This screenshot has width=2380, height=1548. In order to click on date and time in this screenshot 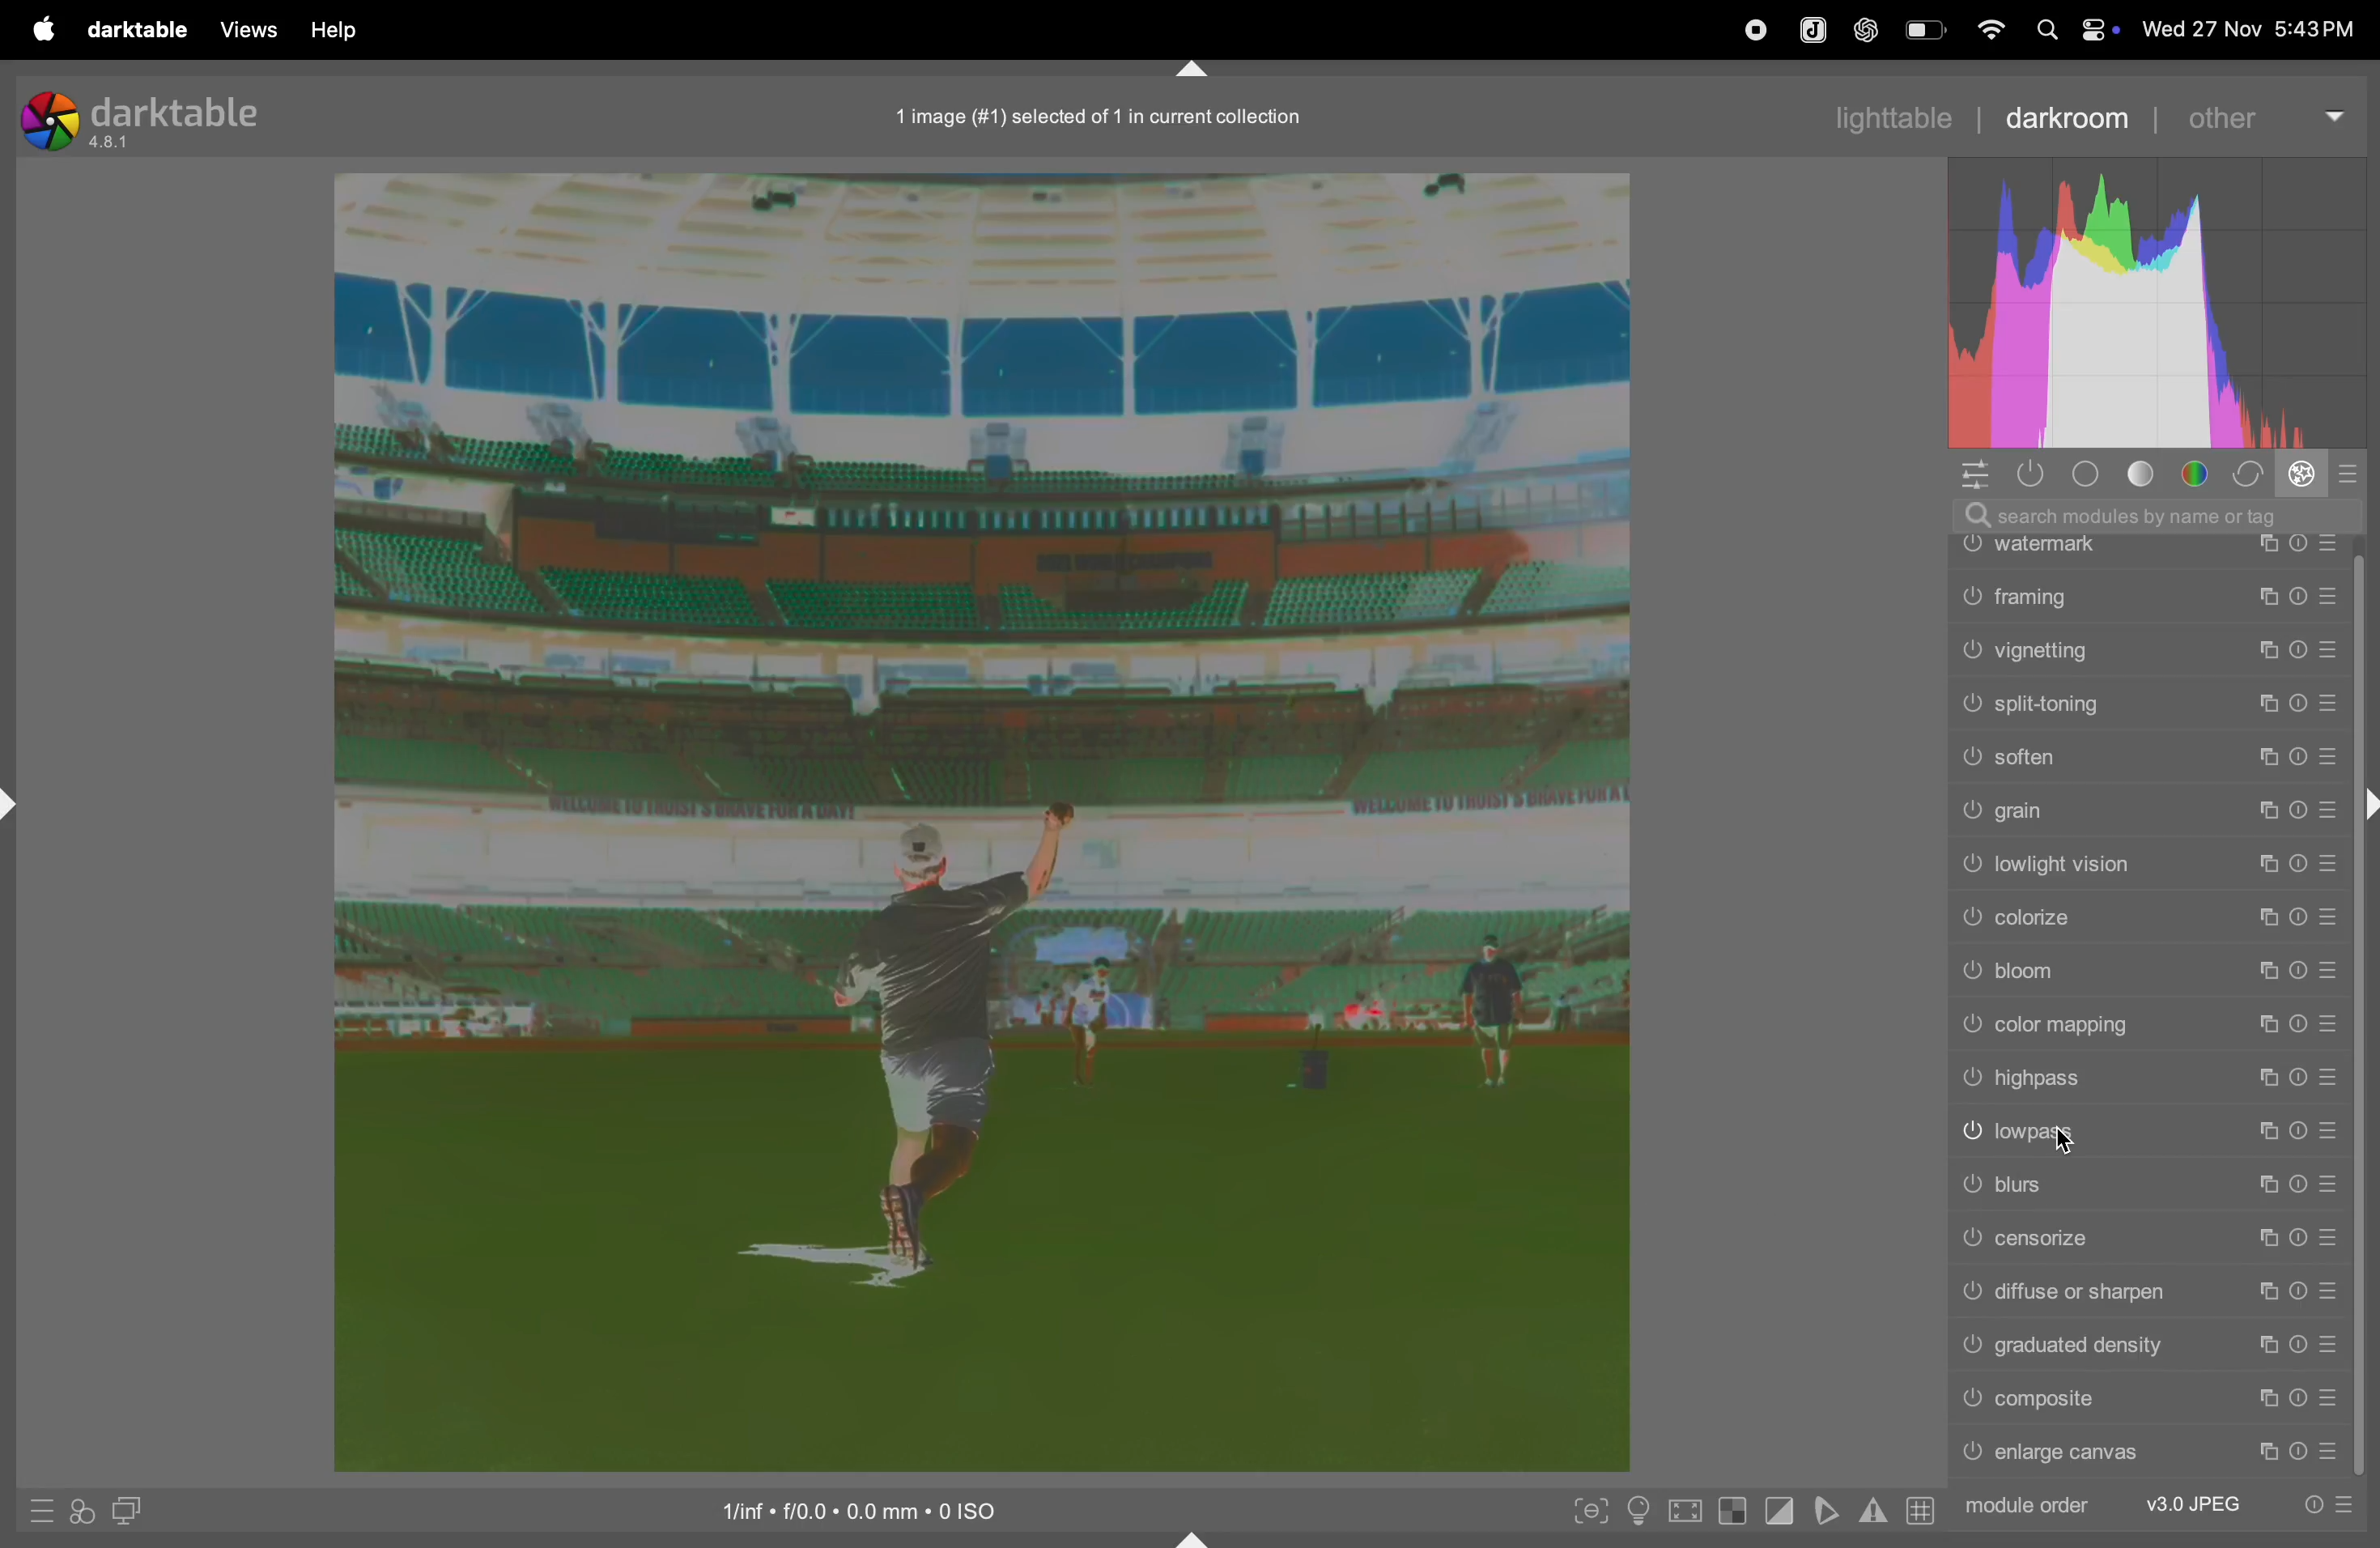, I will do `click(2248, 24)`.